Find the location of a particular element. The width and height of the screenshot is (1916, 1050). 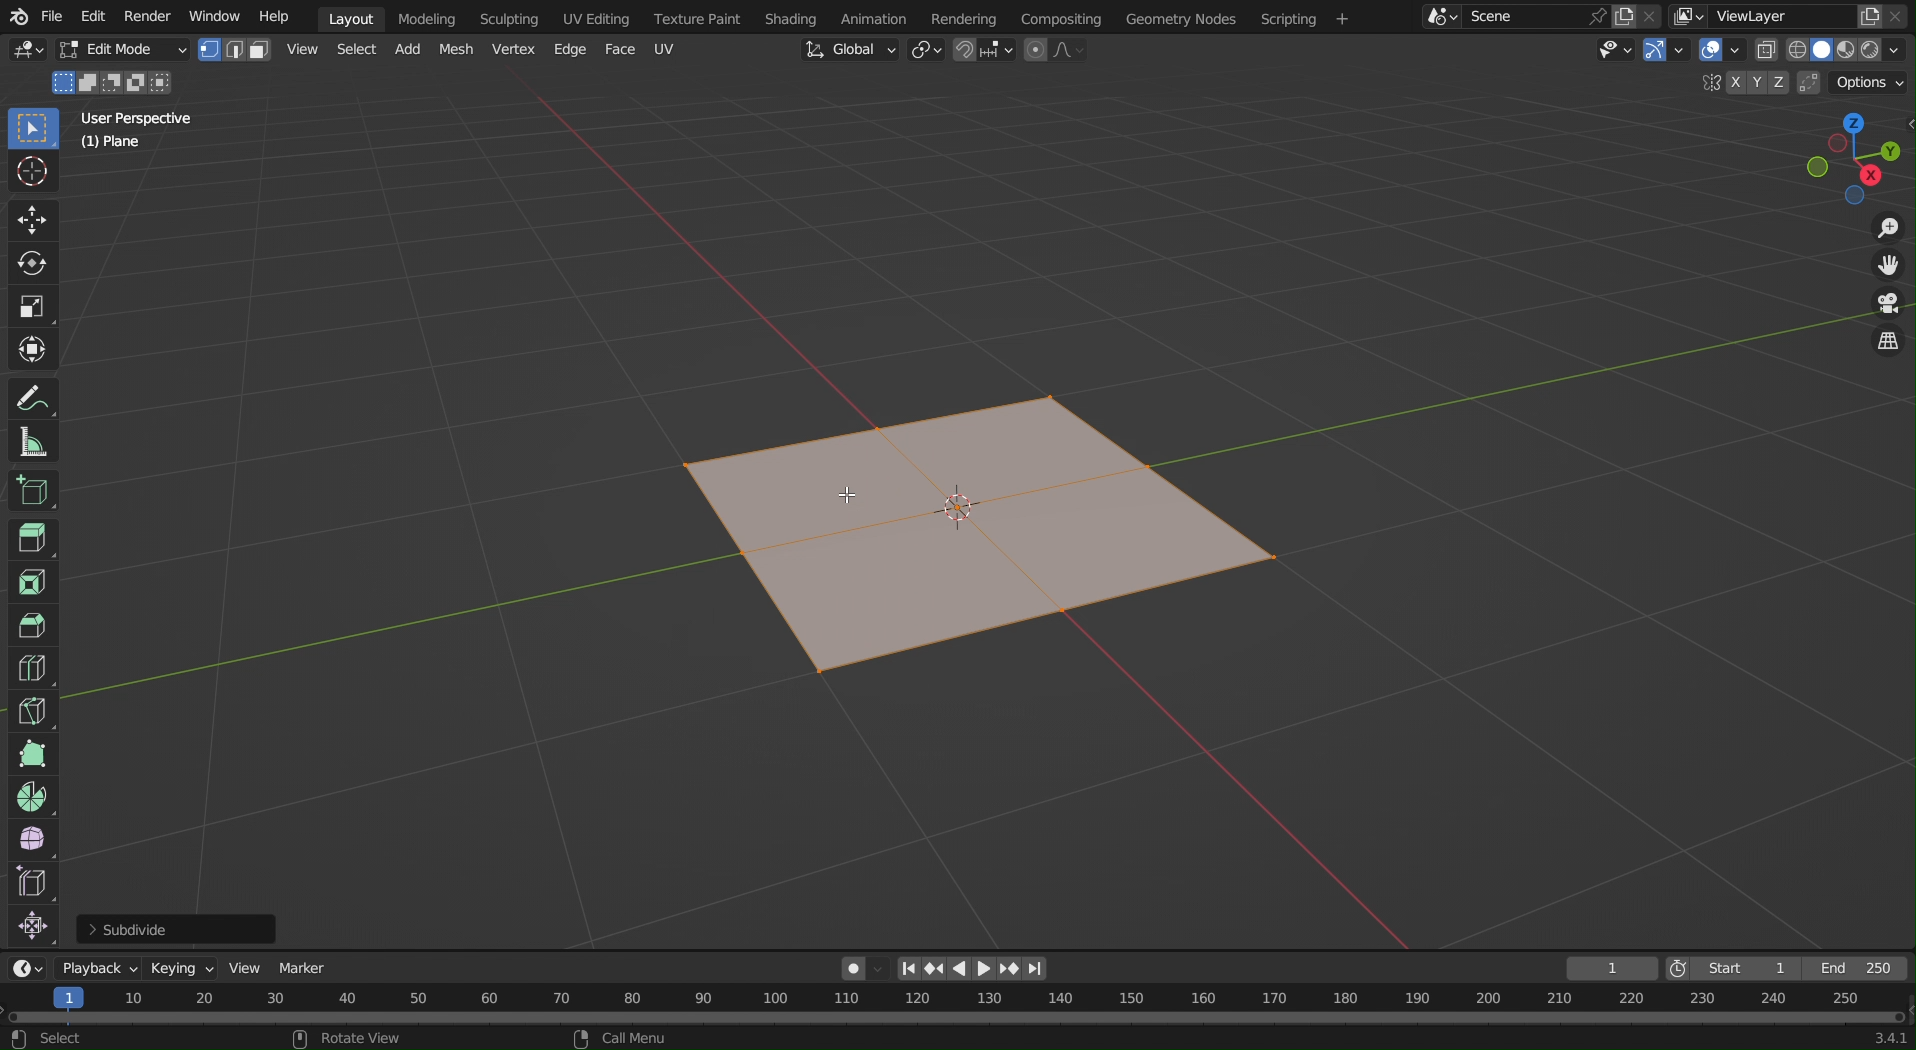

New Cube is located at coordinates (31, 489).